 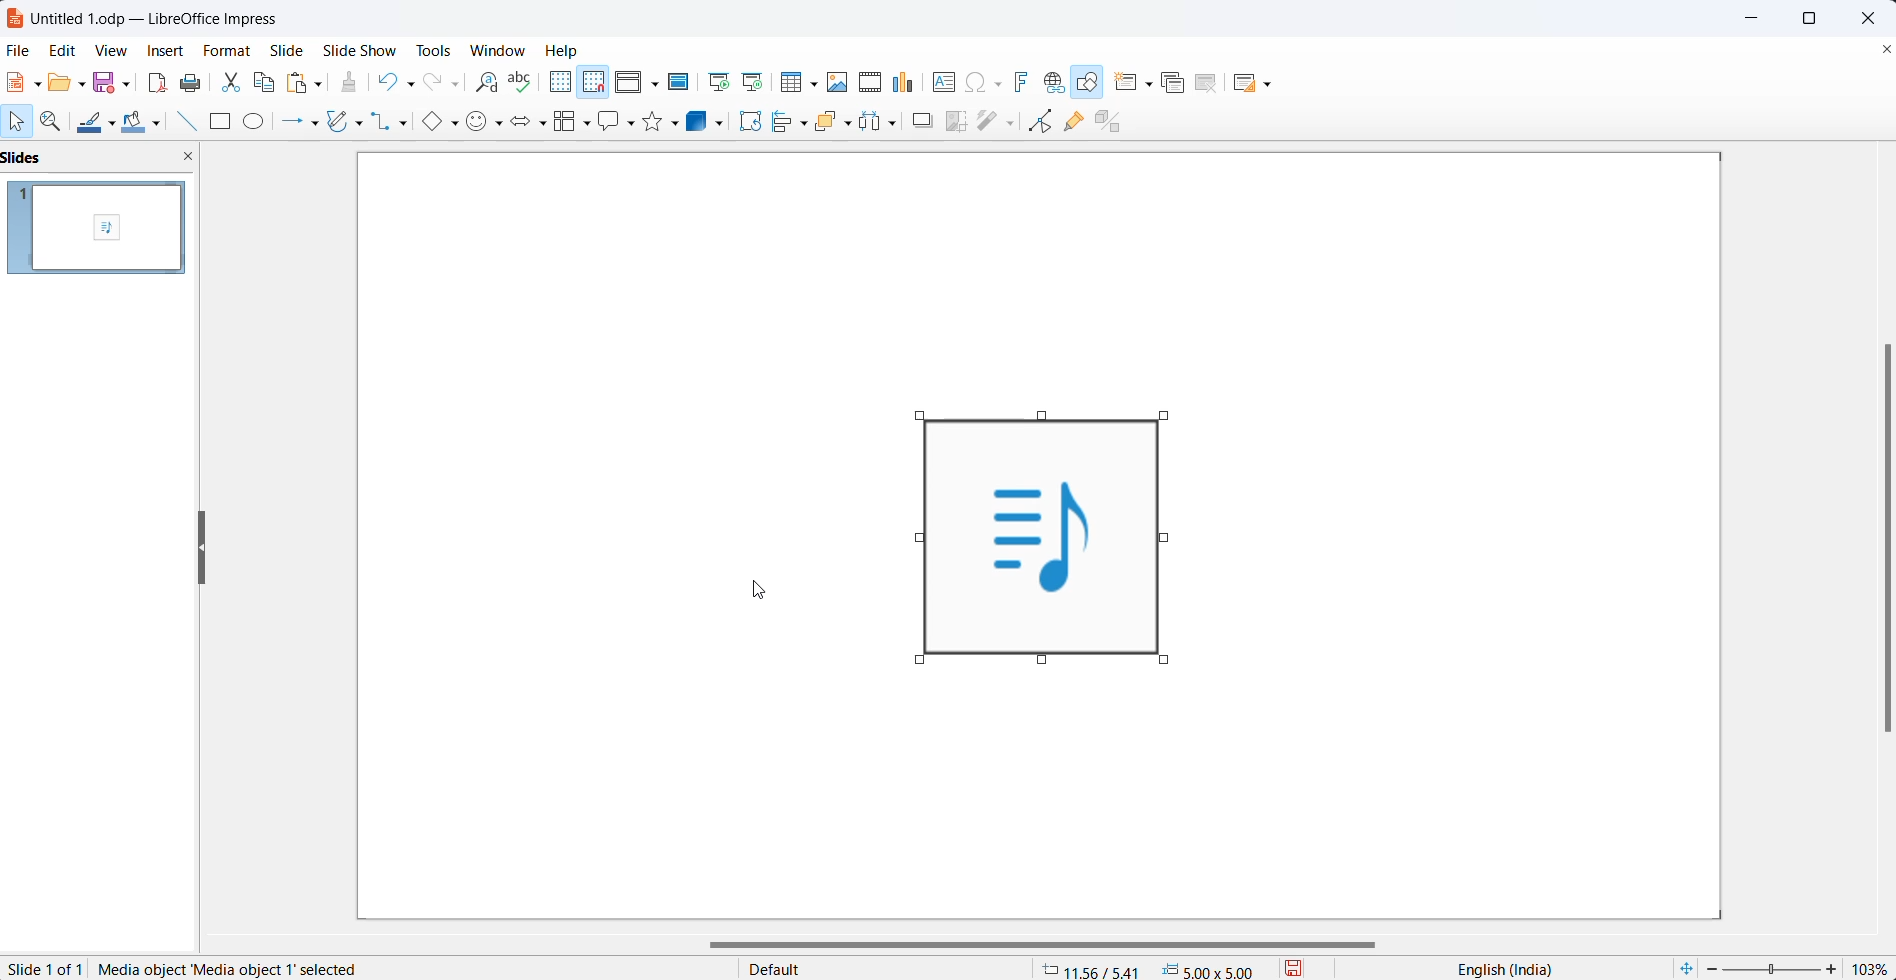 I want to click on , so click(x=678, y=123).